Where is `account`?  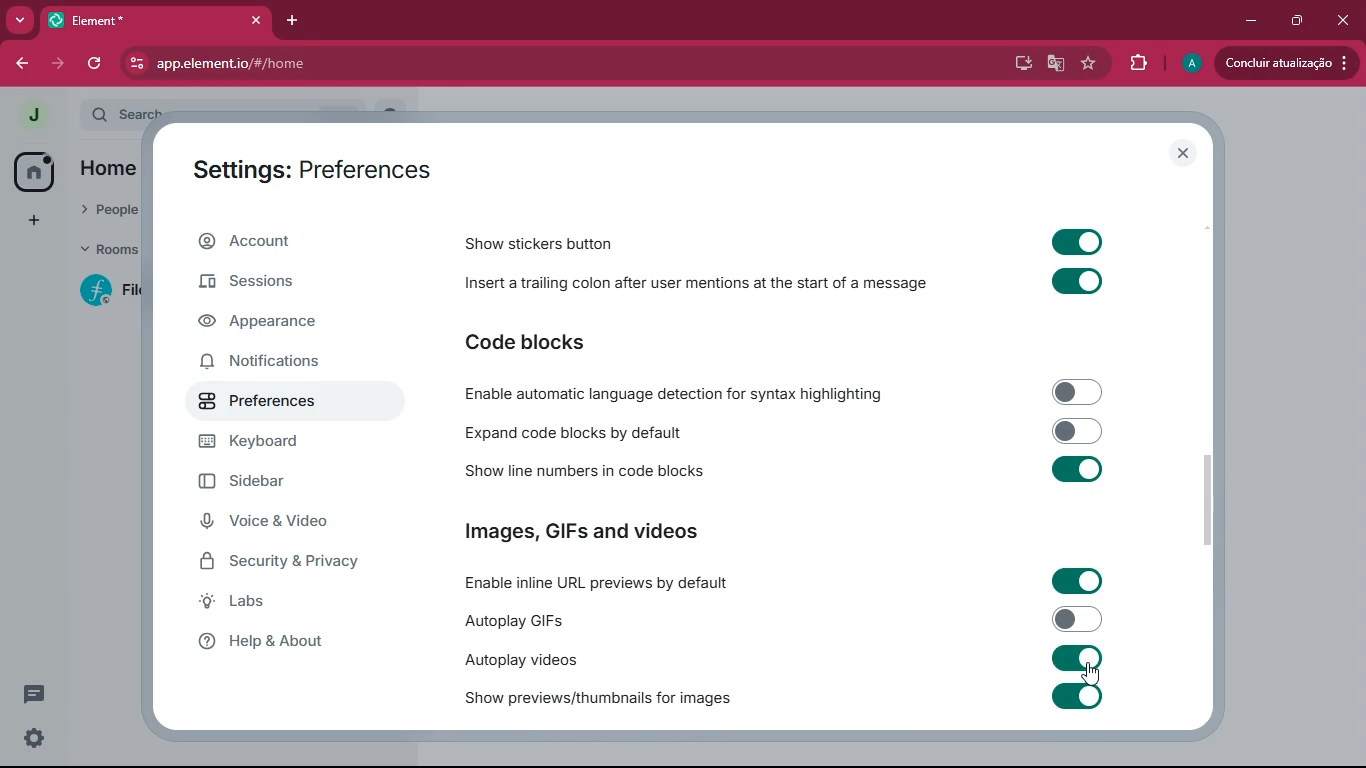 account is located at coordinates (277, 246).